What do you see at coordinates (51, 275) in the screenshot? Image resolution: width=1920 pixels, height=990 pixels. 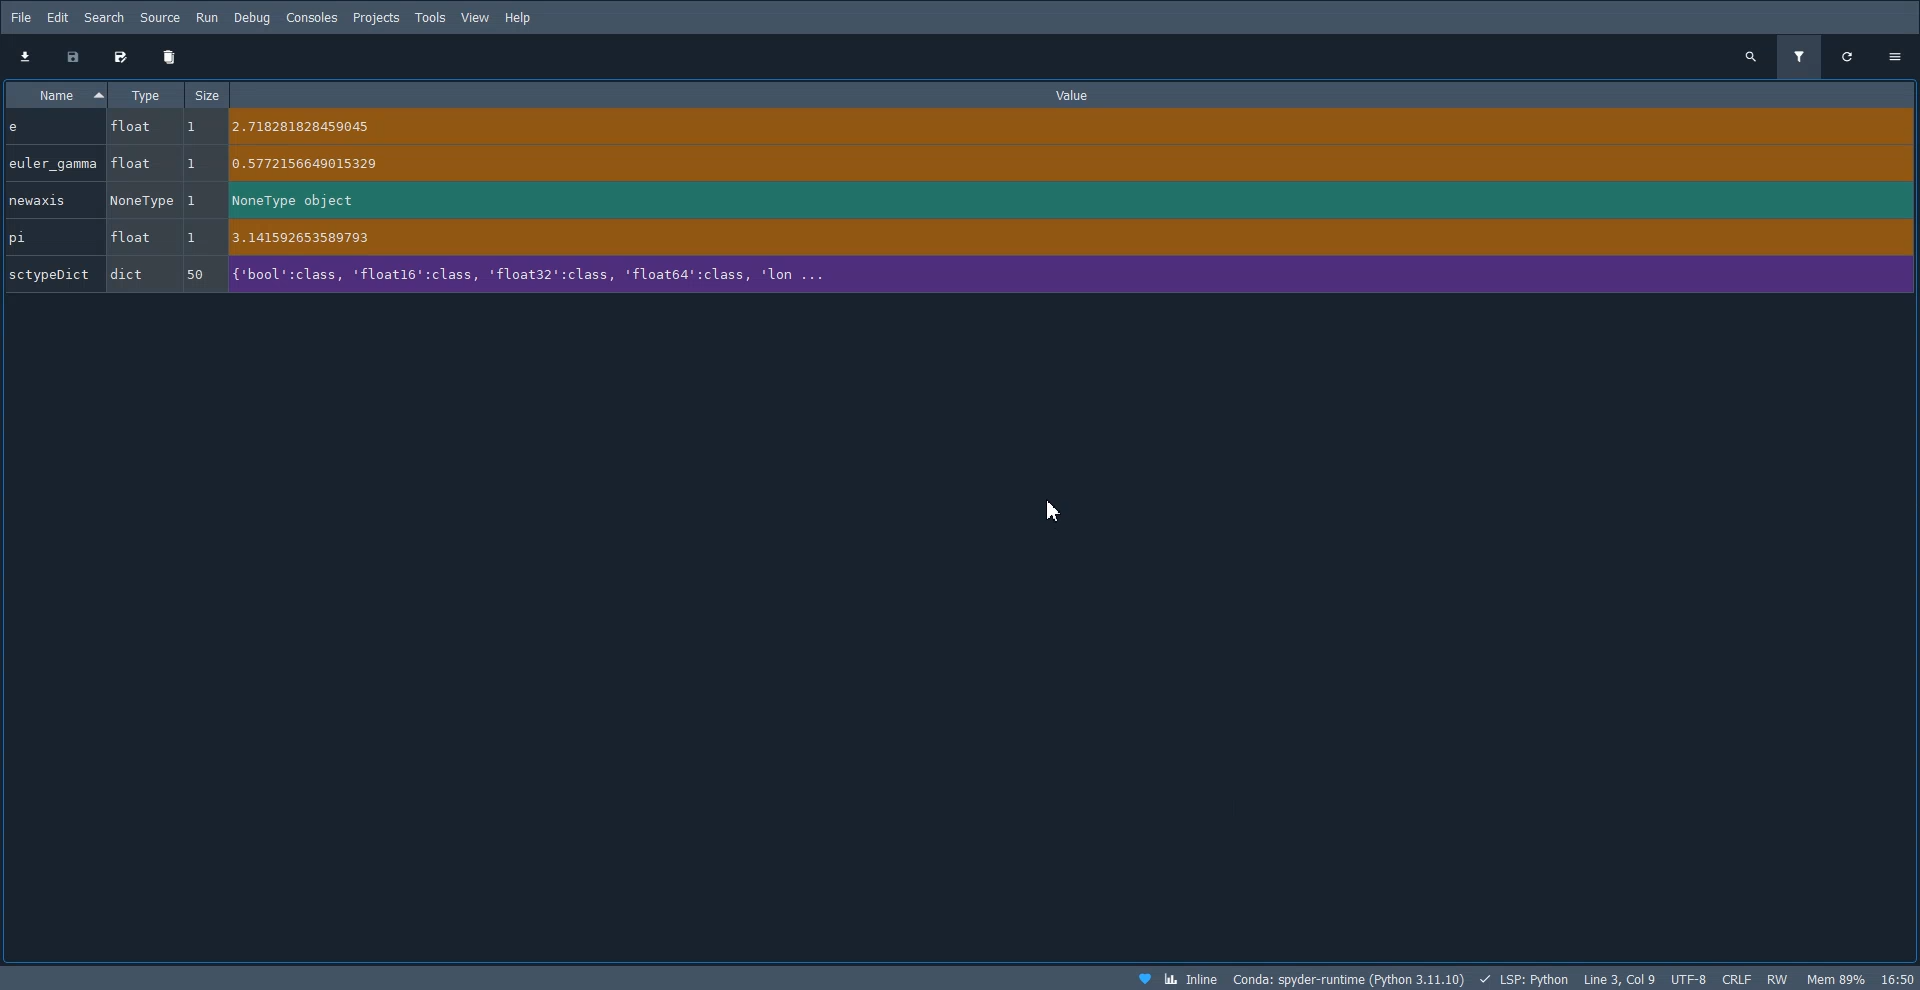 I see `‘sctypeDict` at bounding box center [51, 275].